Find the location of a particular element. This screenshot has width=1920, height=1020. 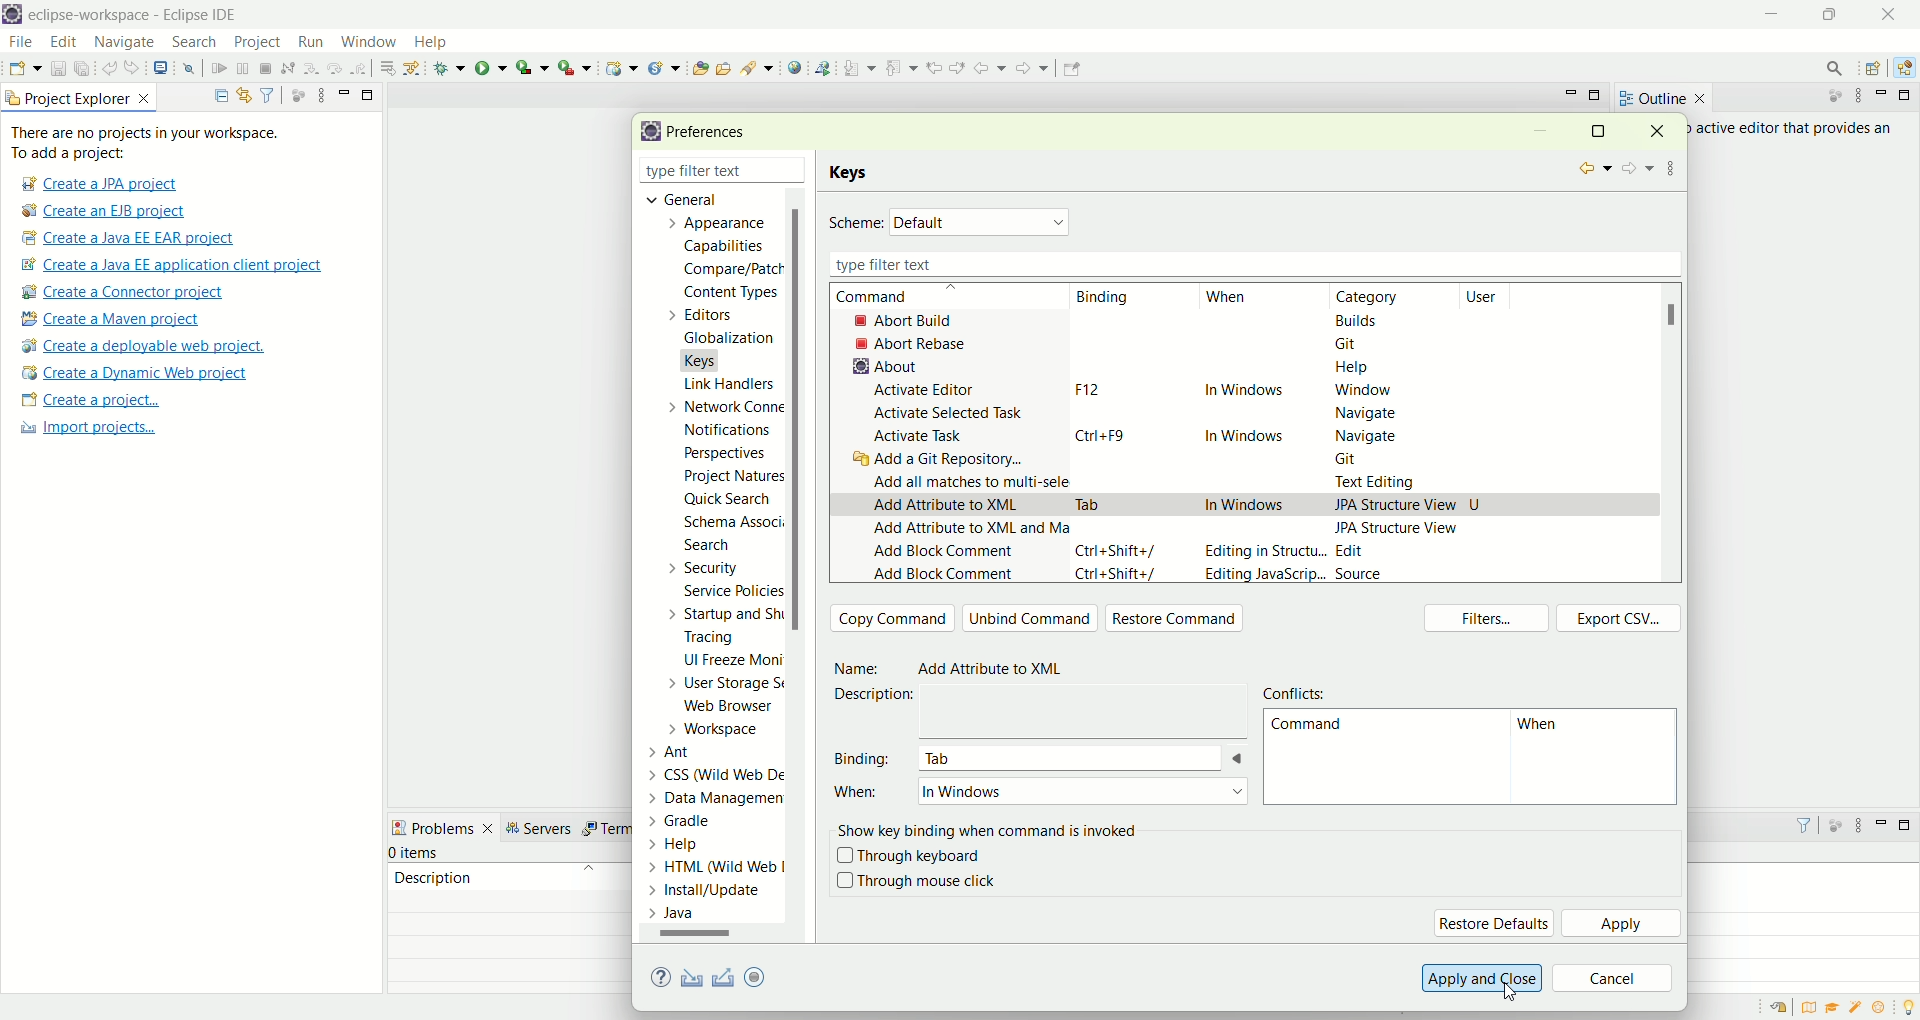

apply is located at coordinates (1623, 925).